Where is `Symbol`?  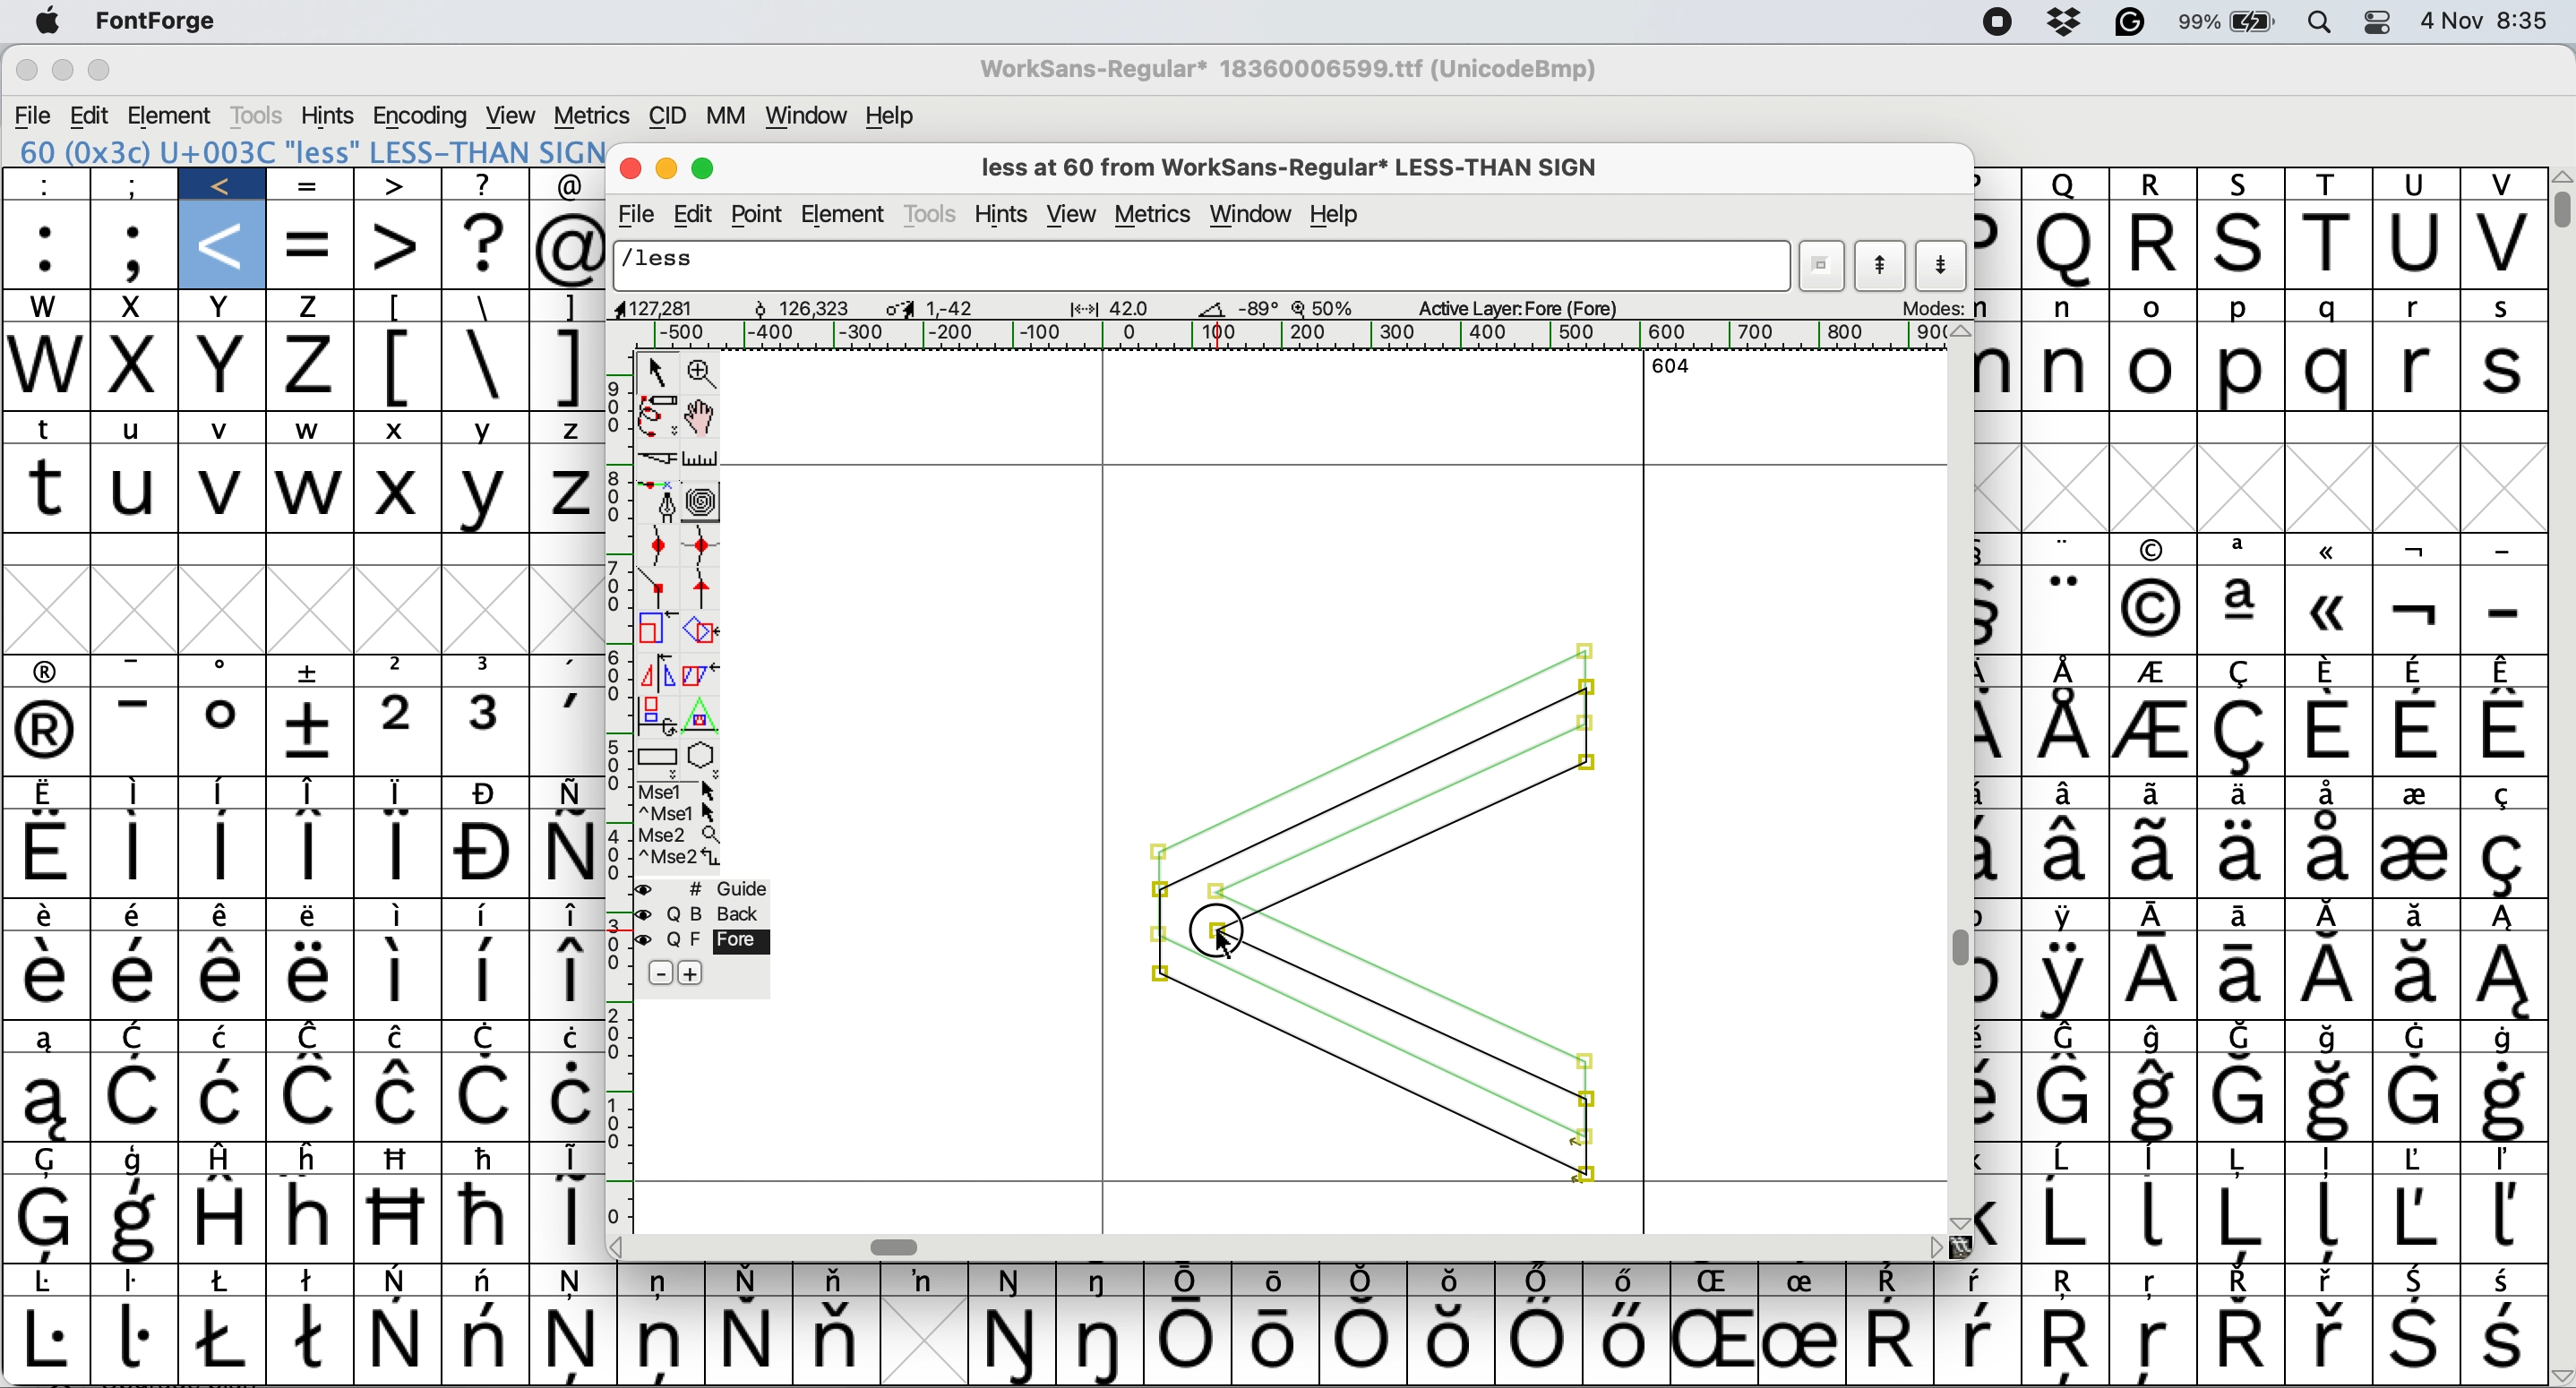
Symbol is located at coordinates (2068, 979).